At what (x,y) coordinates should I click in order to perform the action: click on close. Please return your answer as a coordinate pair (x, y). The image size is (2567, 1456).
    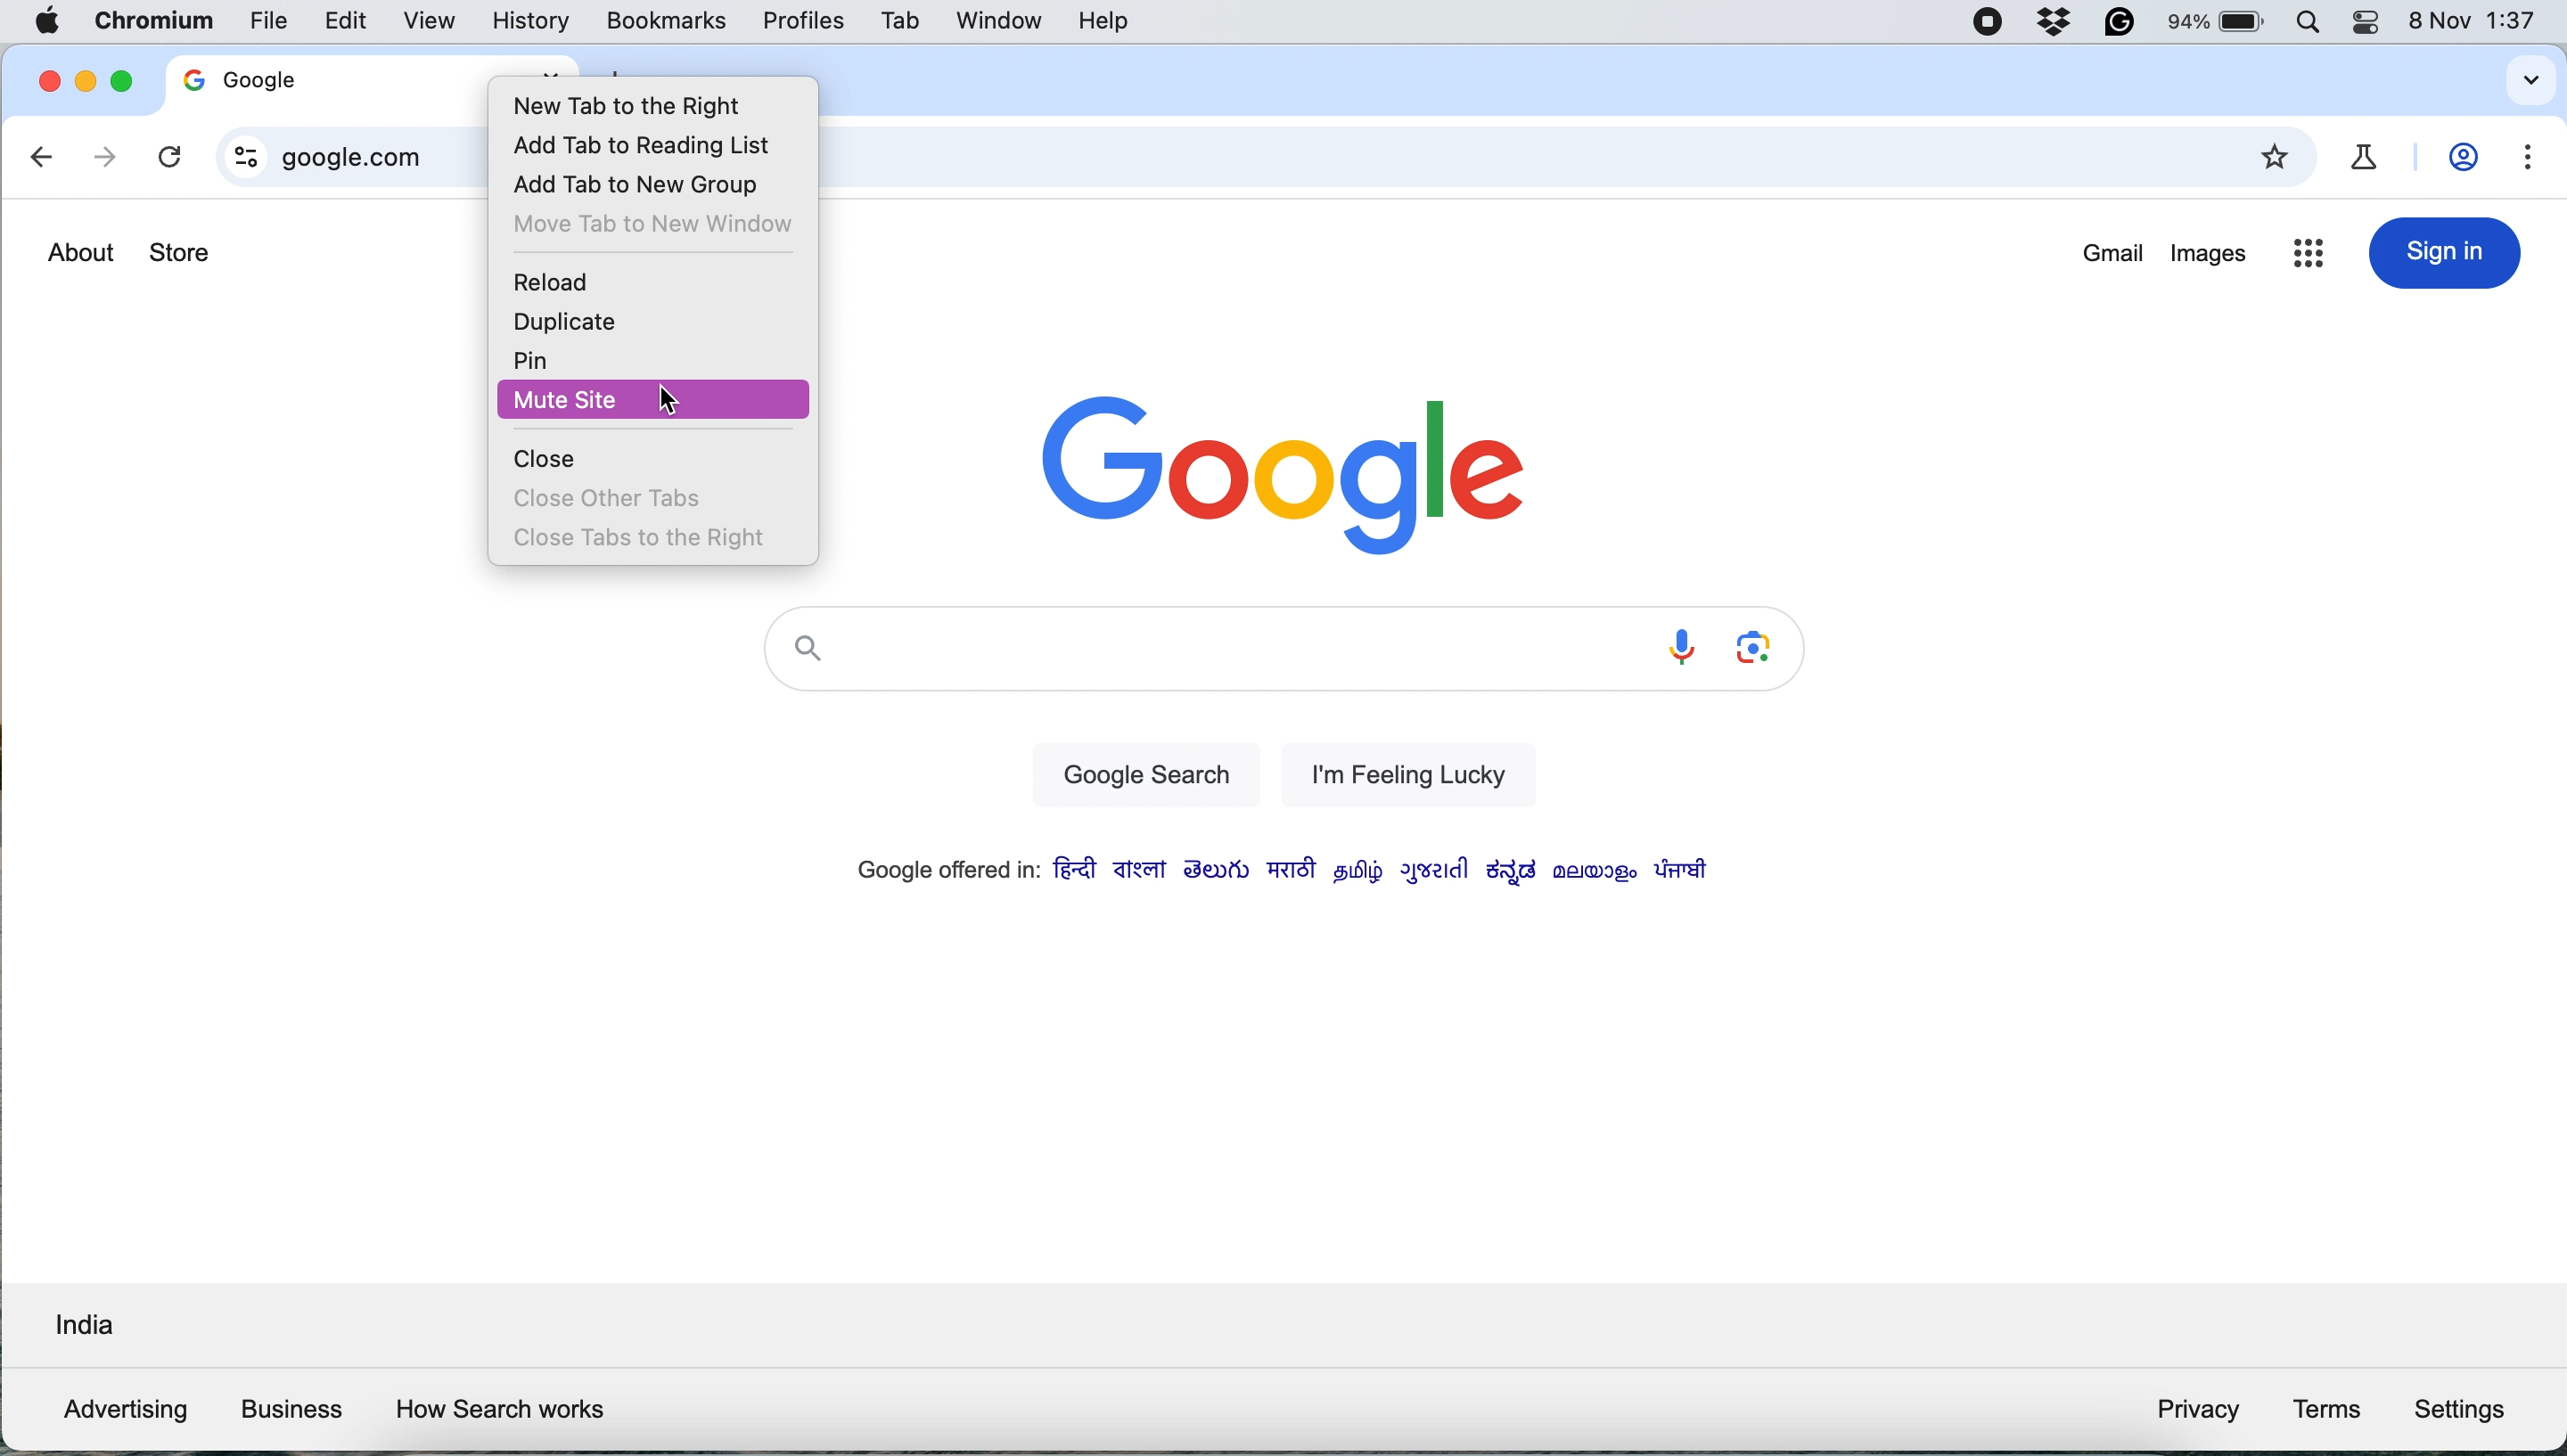
    Looking at the image, I should click on (43, 82).